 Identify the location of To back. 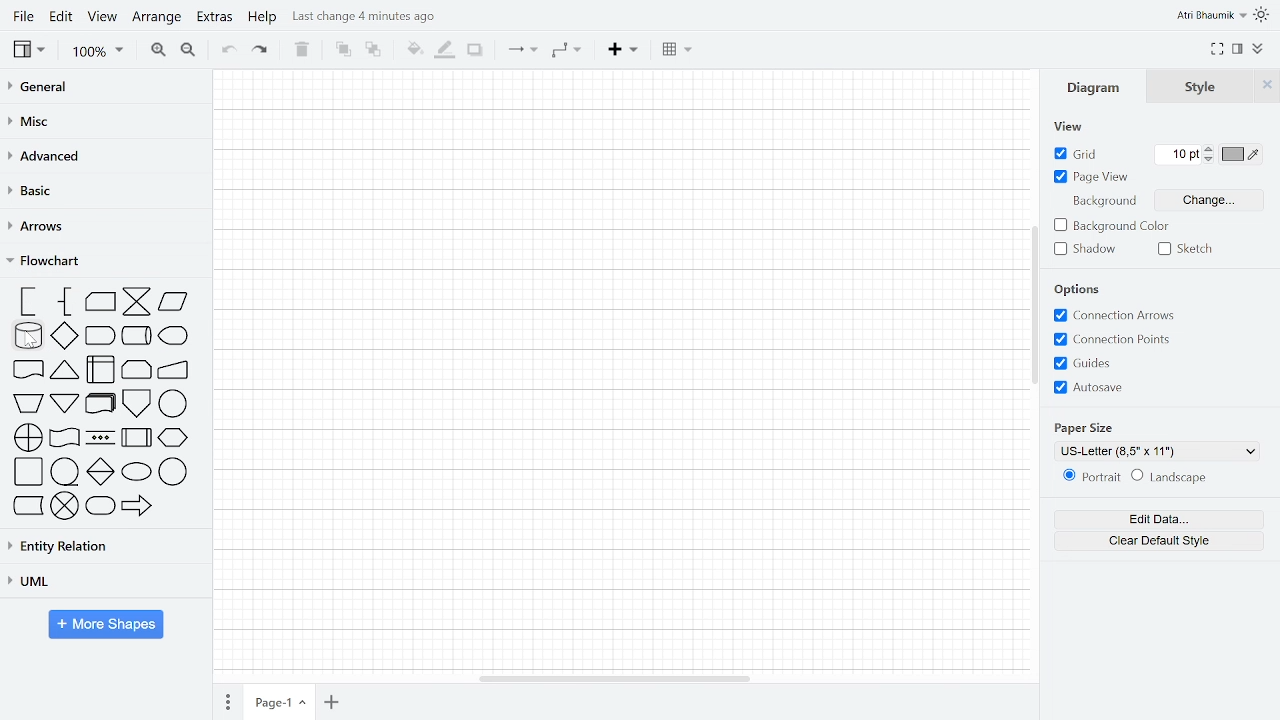
(374, 51).